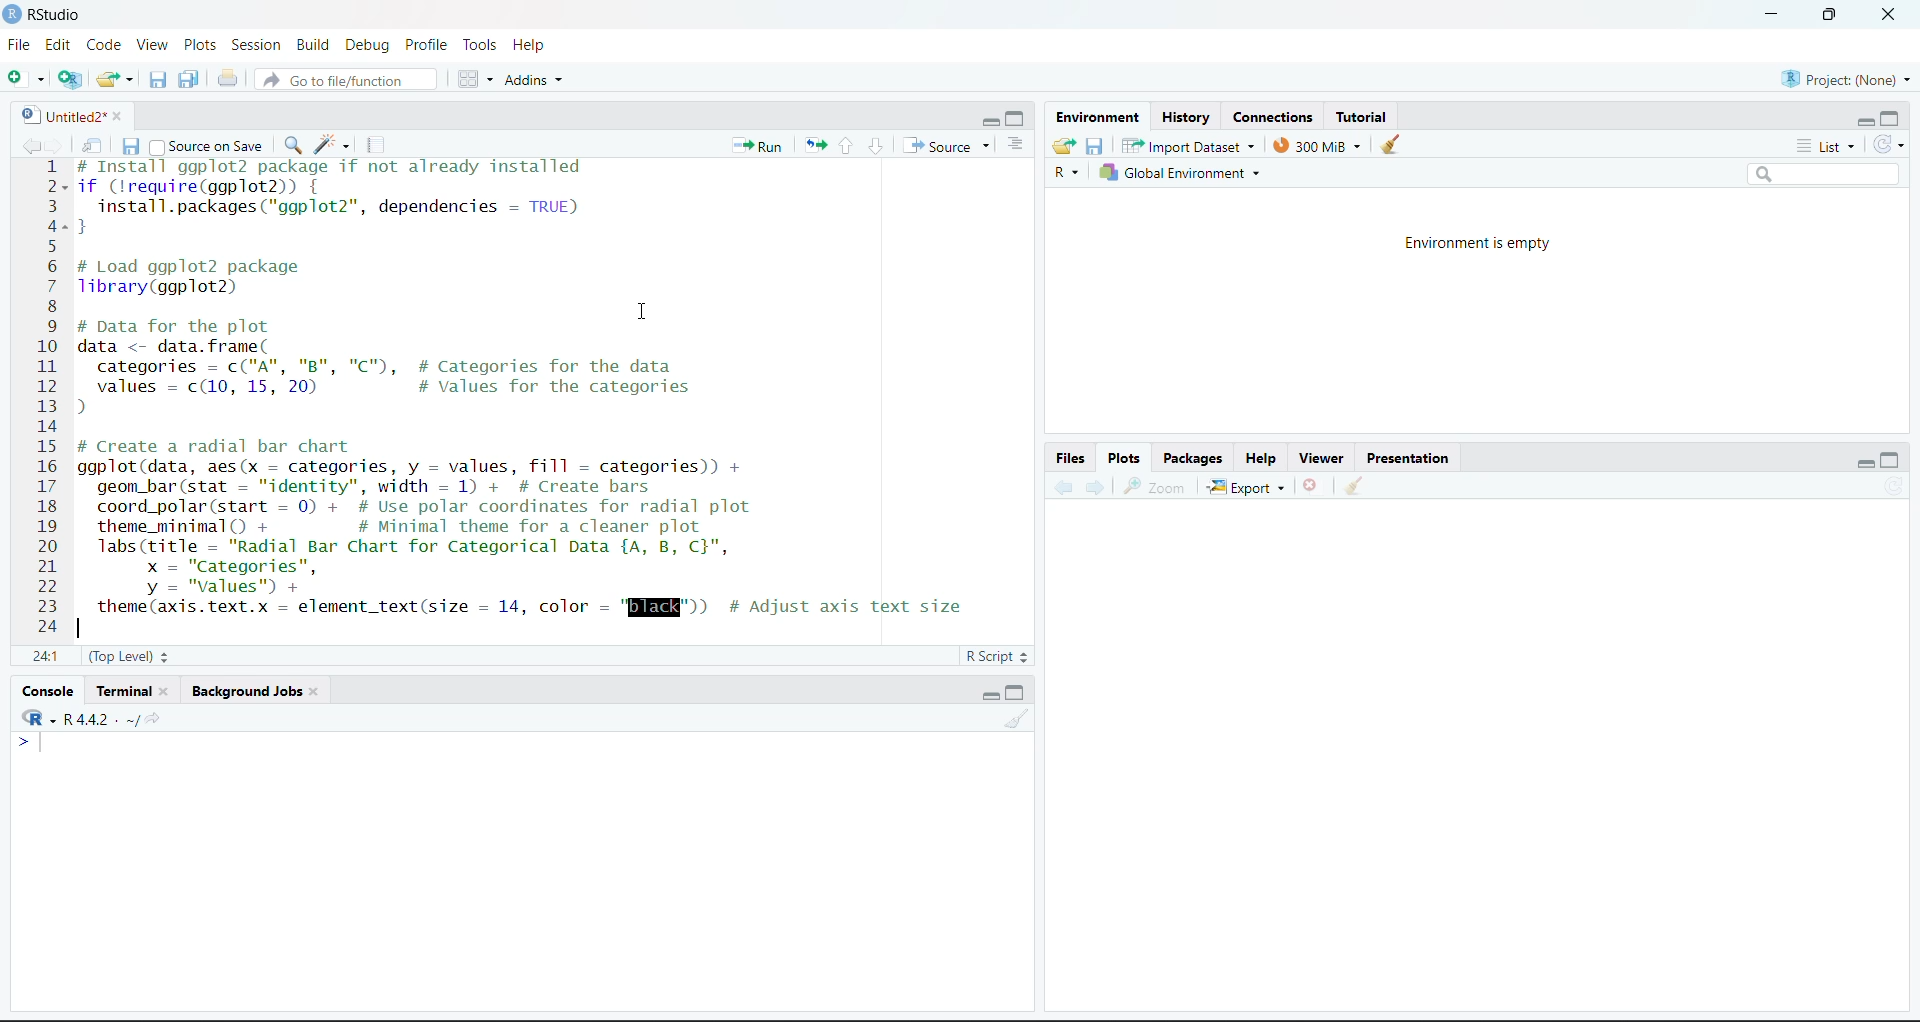 The height and width of the screenshot is (1022, 1920). What do you see at coordinates (1844, 77) in the screenshot?
I see ` Project: (None) ` at bounding box center [1844, 77].